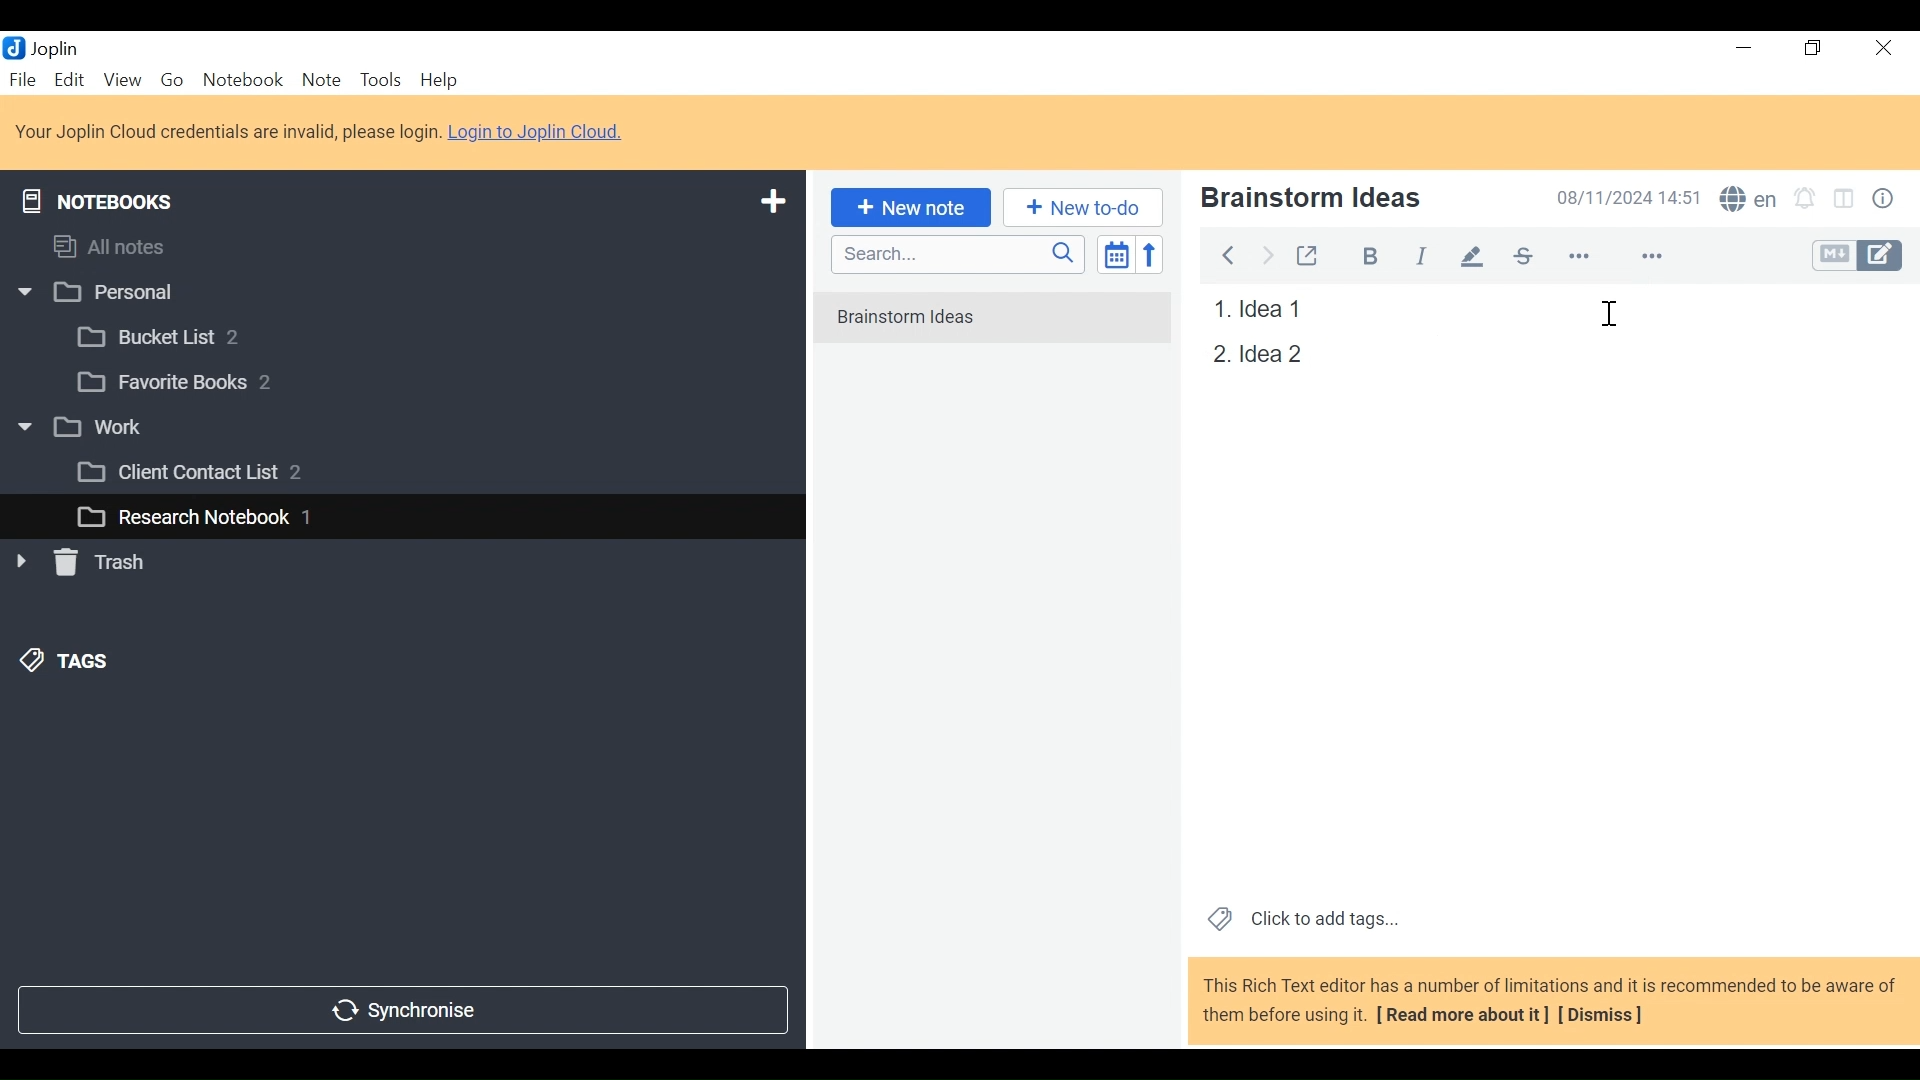 Image resolution: width=1920 pixels, height=1080 pixels. What do you see at coordinates (1845, 201) in the screenshot?
I see `Toggle Editor layout` at bounding box center [1845, 201].